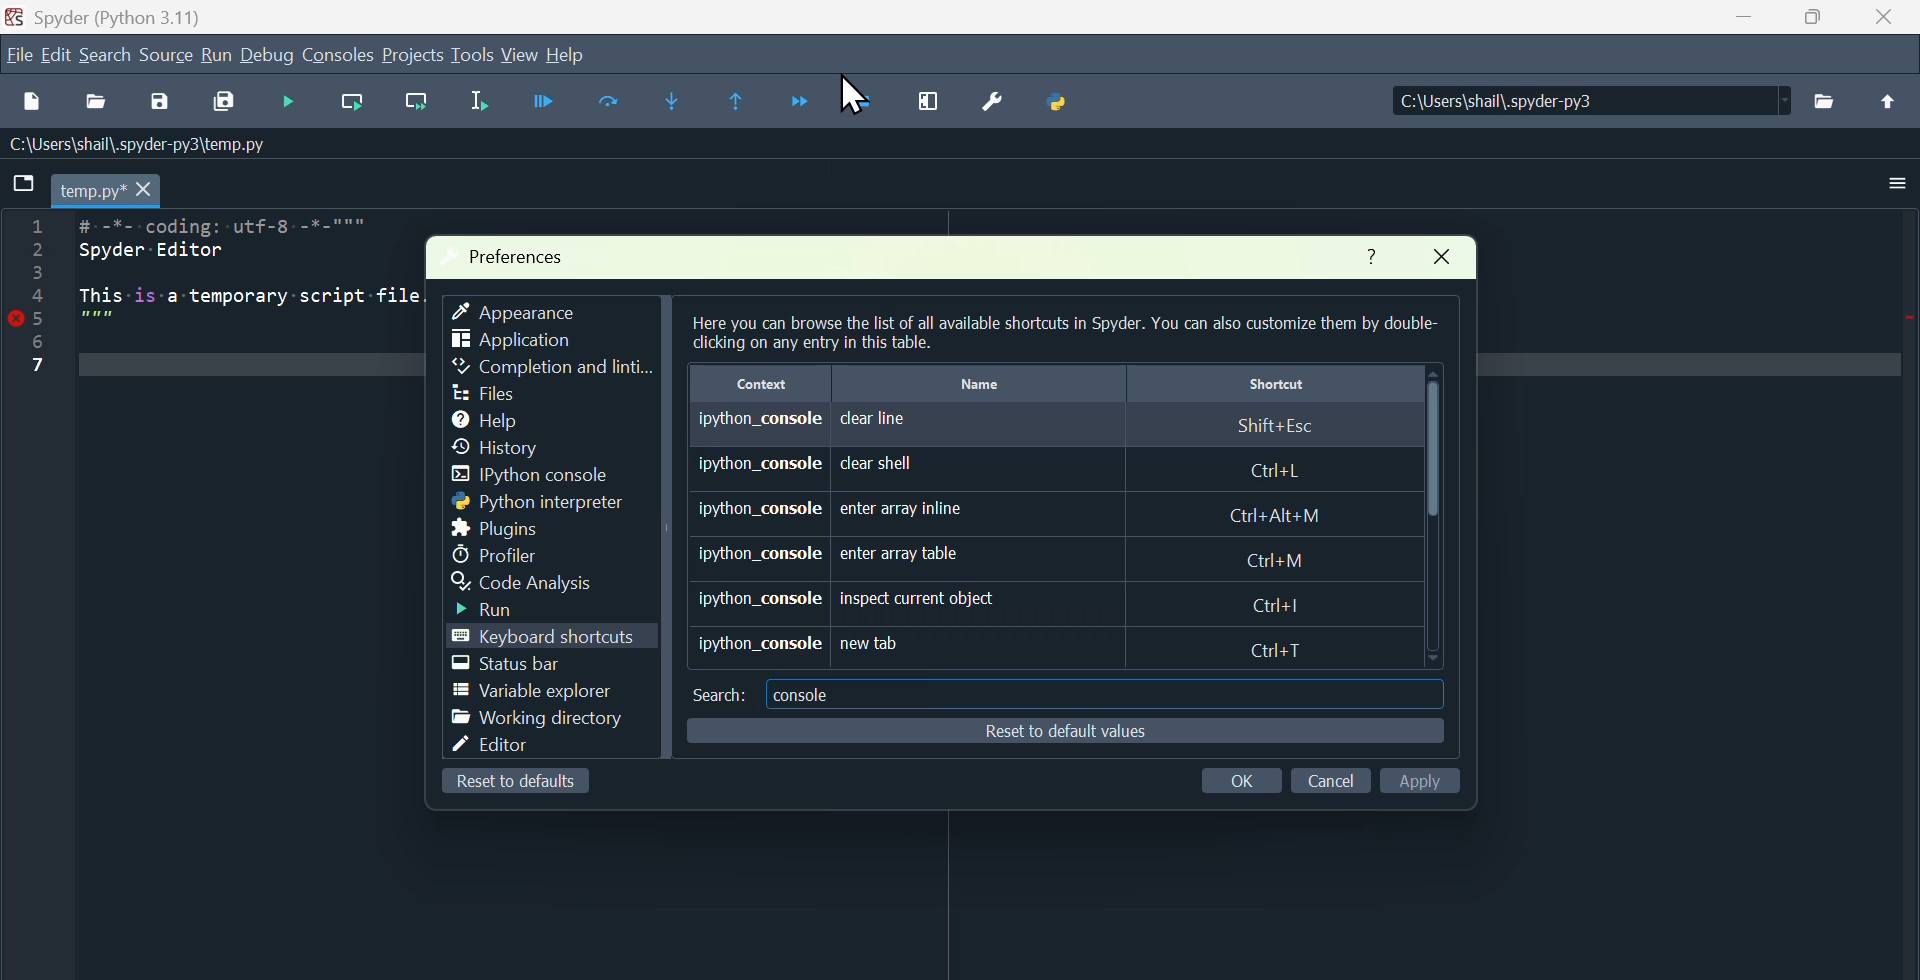  What do you see at coordinates (18, 53) in the screenshot?
I see `File` at bounding box center [18, 53].